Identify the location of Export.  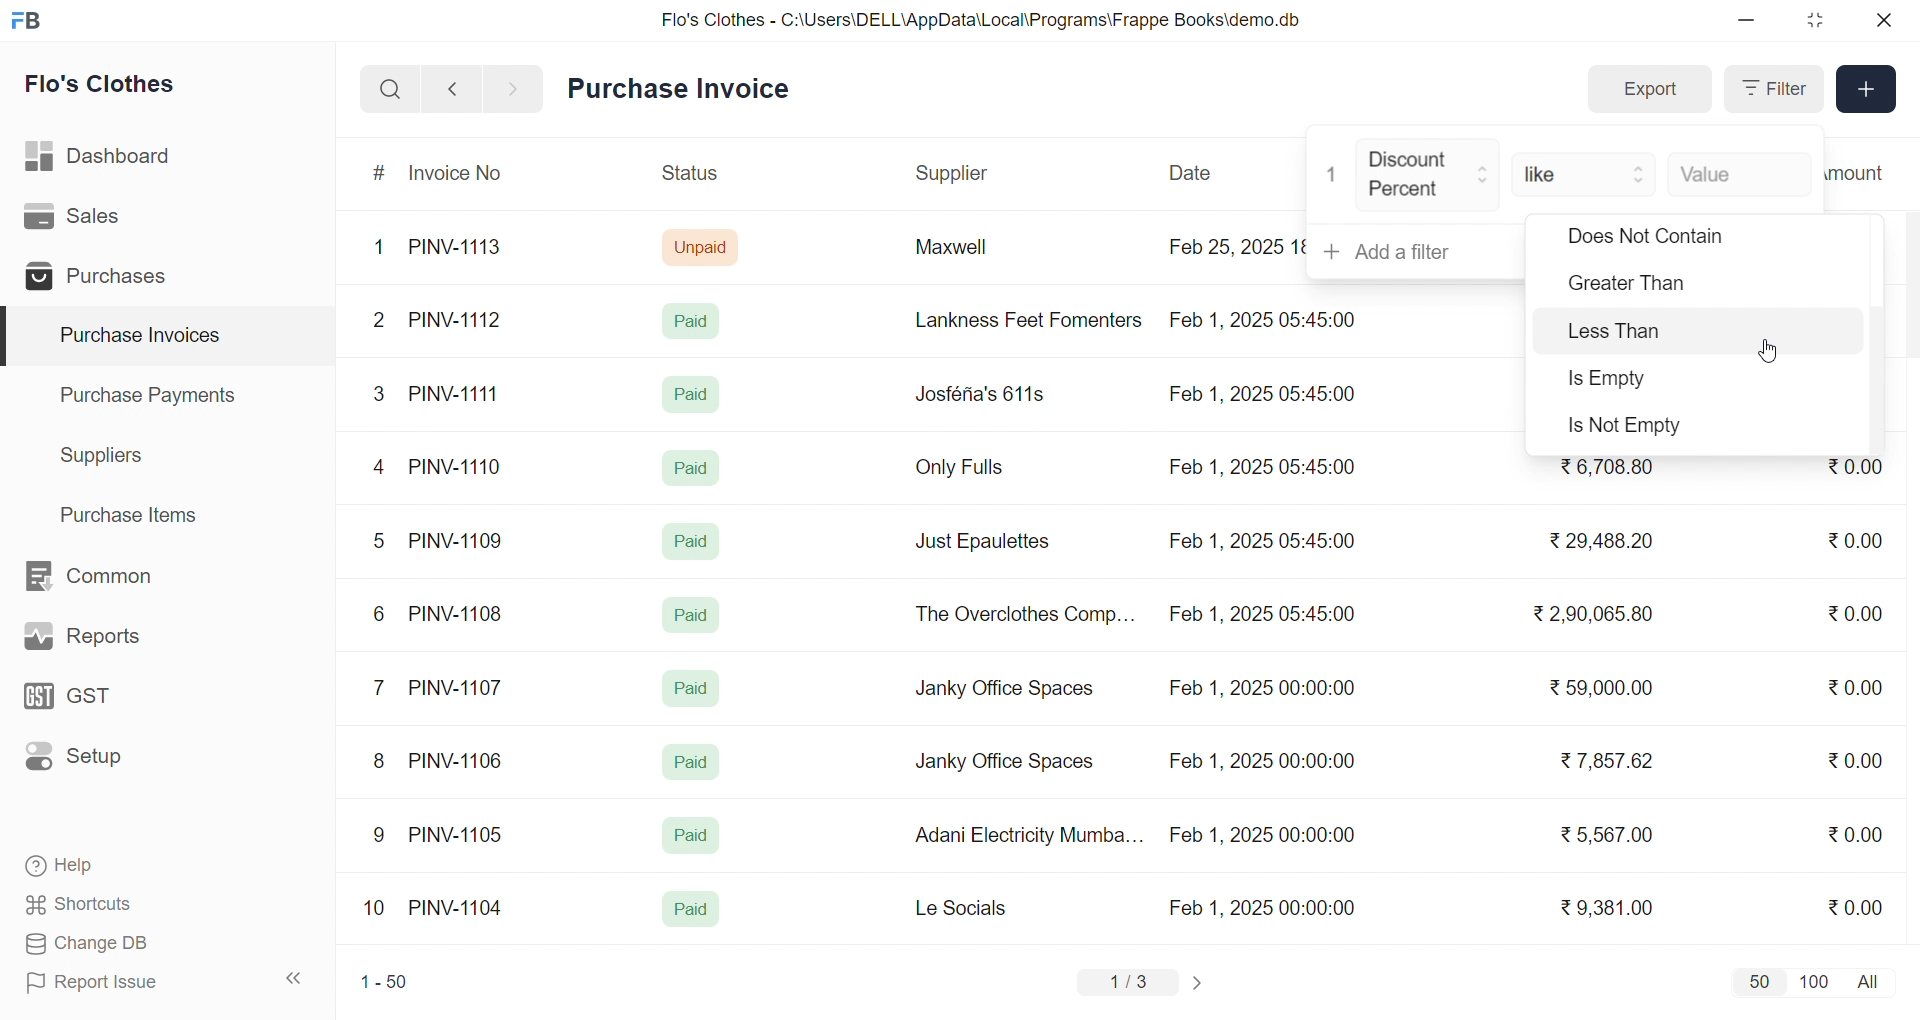
(1649, 90).